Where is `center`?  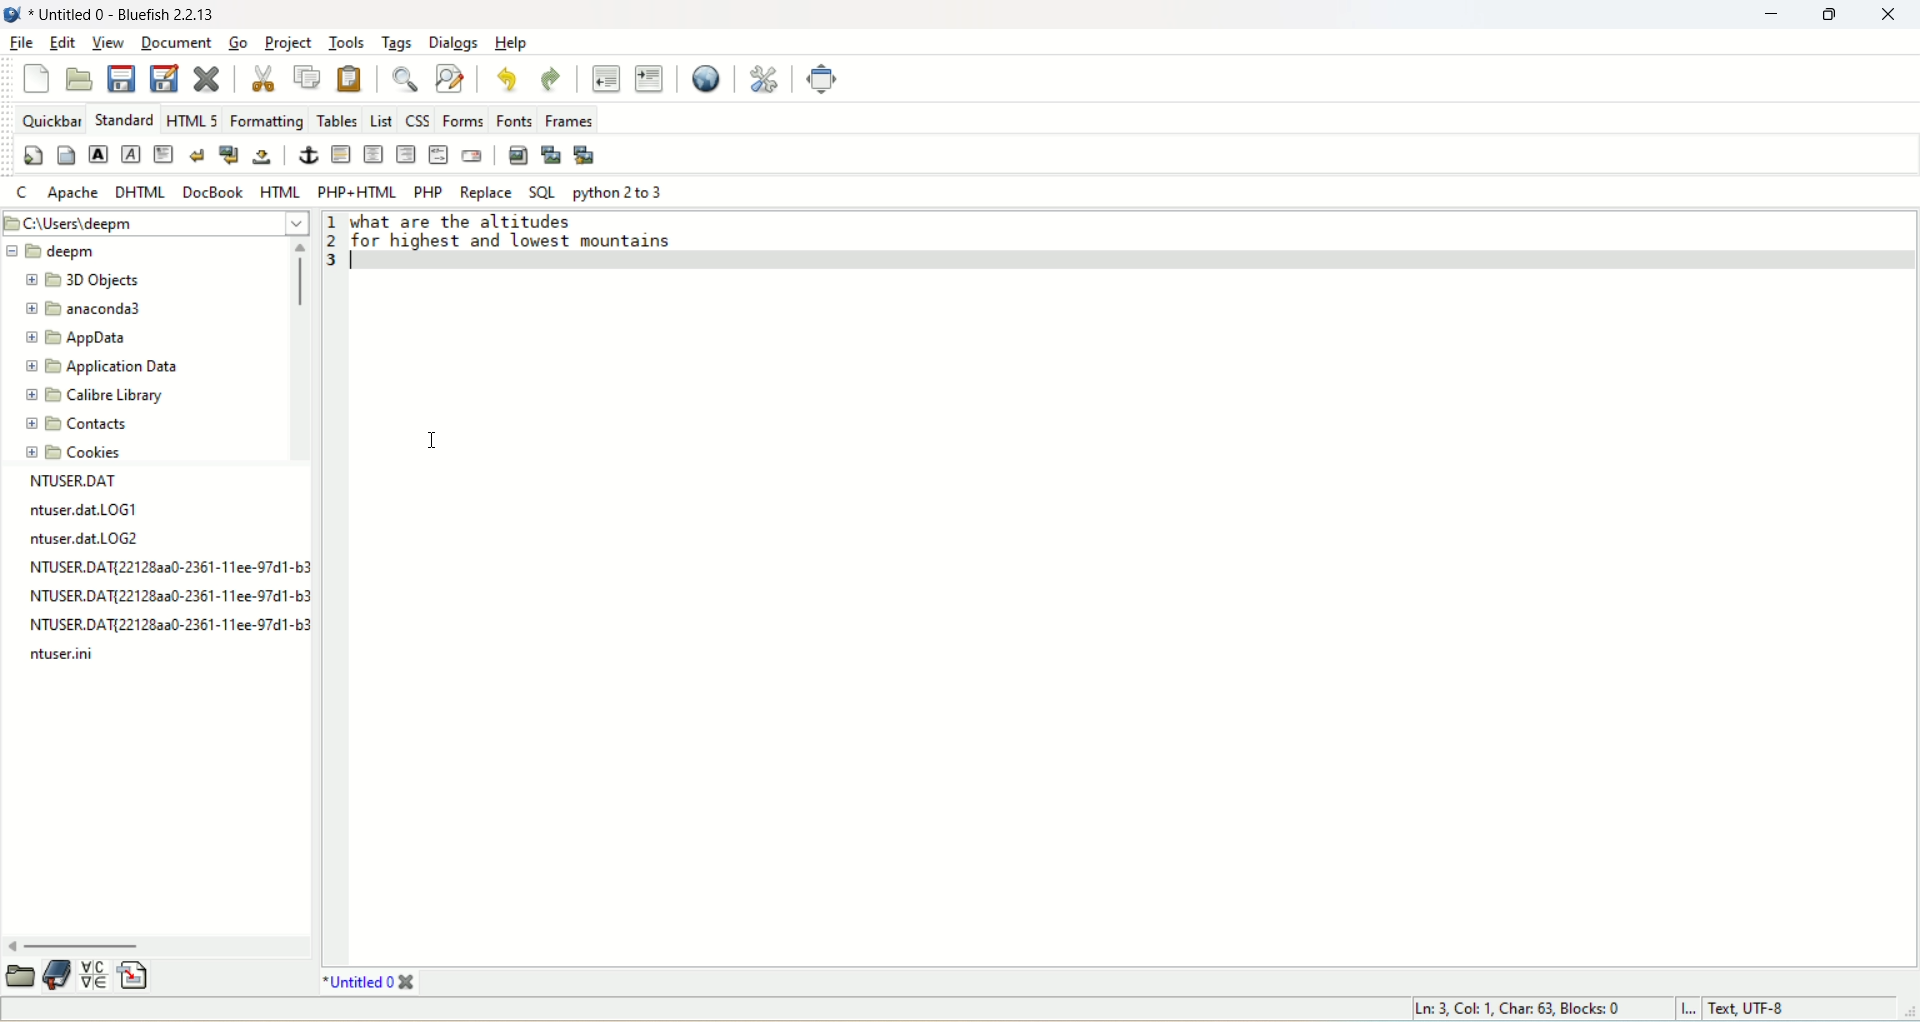
center is located at coordinates (371, 154).